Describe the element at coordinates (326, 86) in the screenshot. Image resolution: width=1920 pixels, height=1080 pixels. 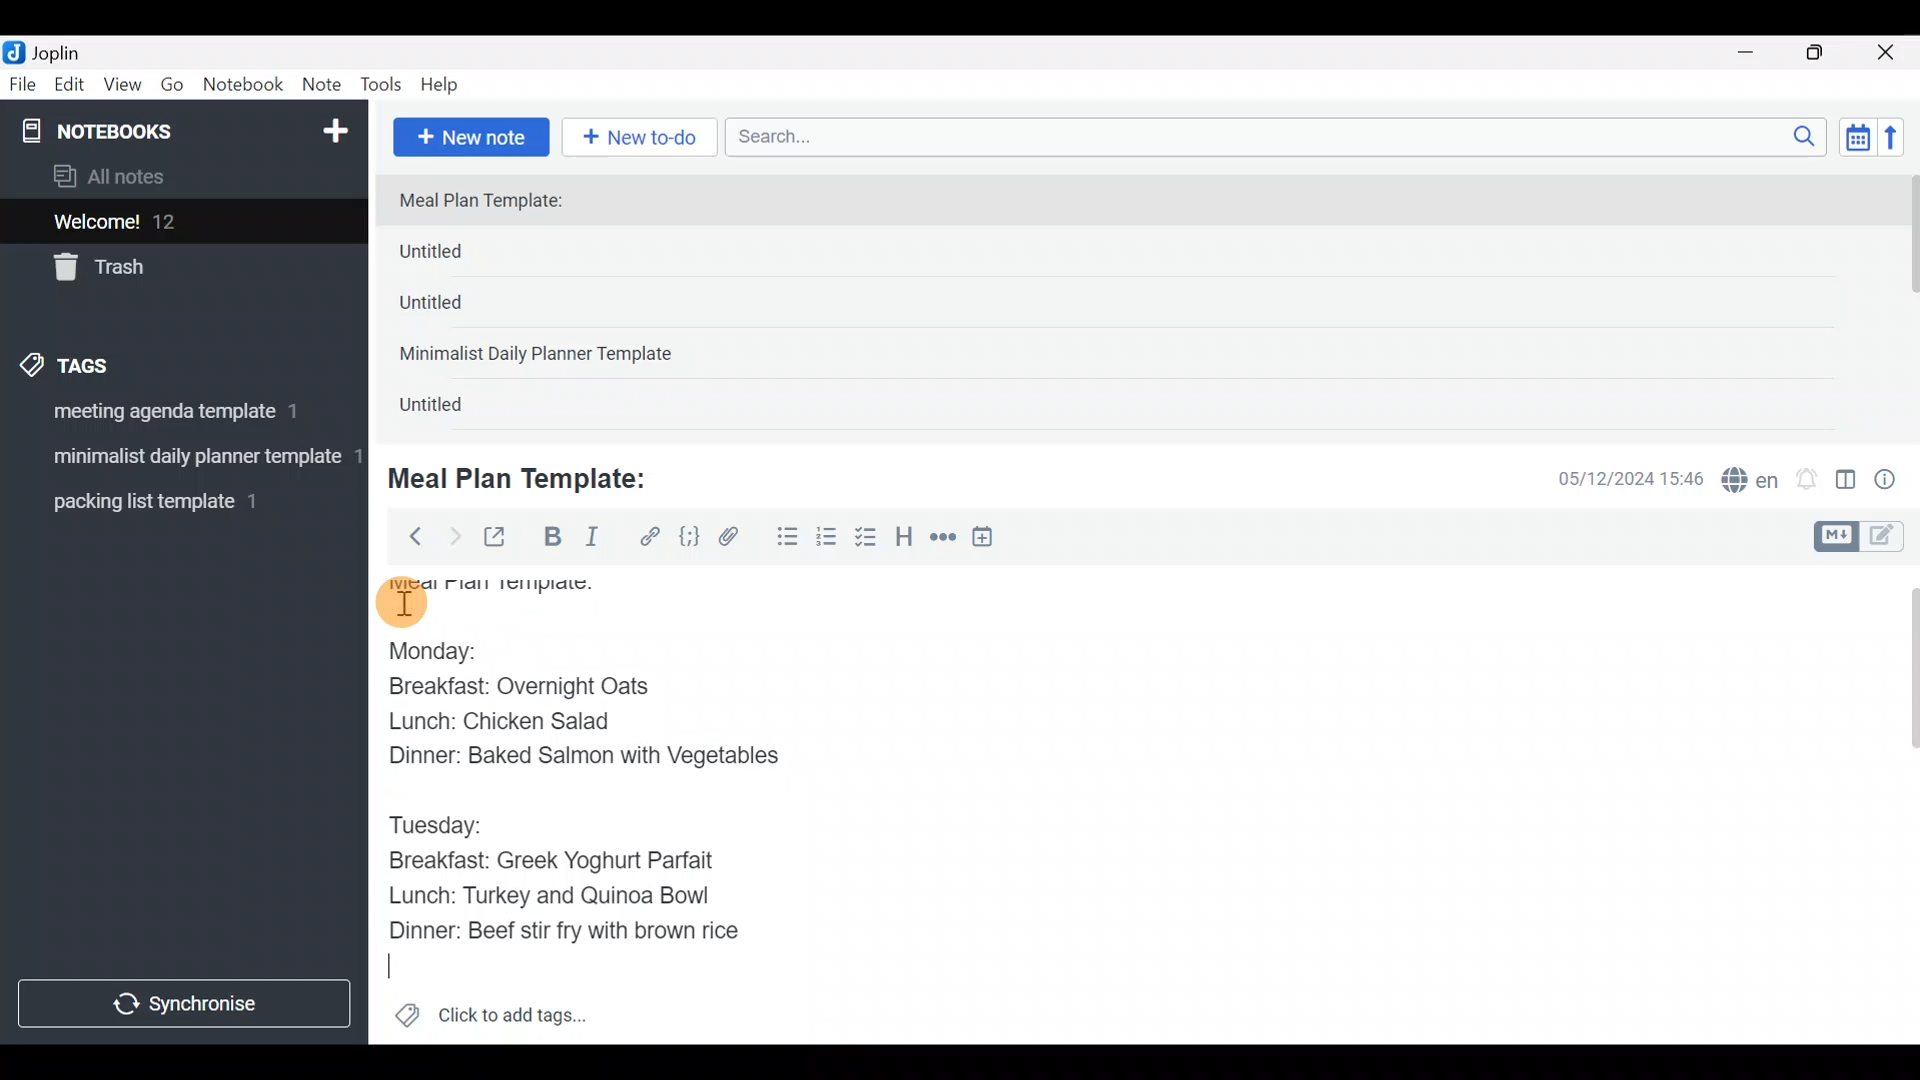
I see `Note` at that location.